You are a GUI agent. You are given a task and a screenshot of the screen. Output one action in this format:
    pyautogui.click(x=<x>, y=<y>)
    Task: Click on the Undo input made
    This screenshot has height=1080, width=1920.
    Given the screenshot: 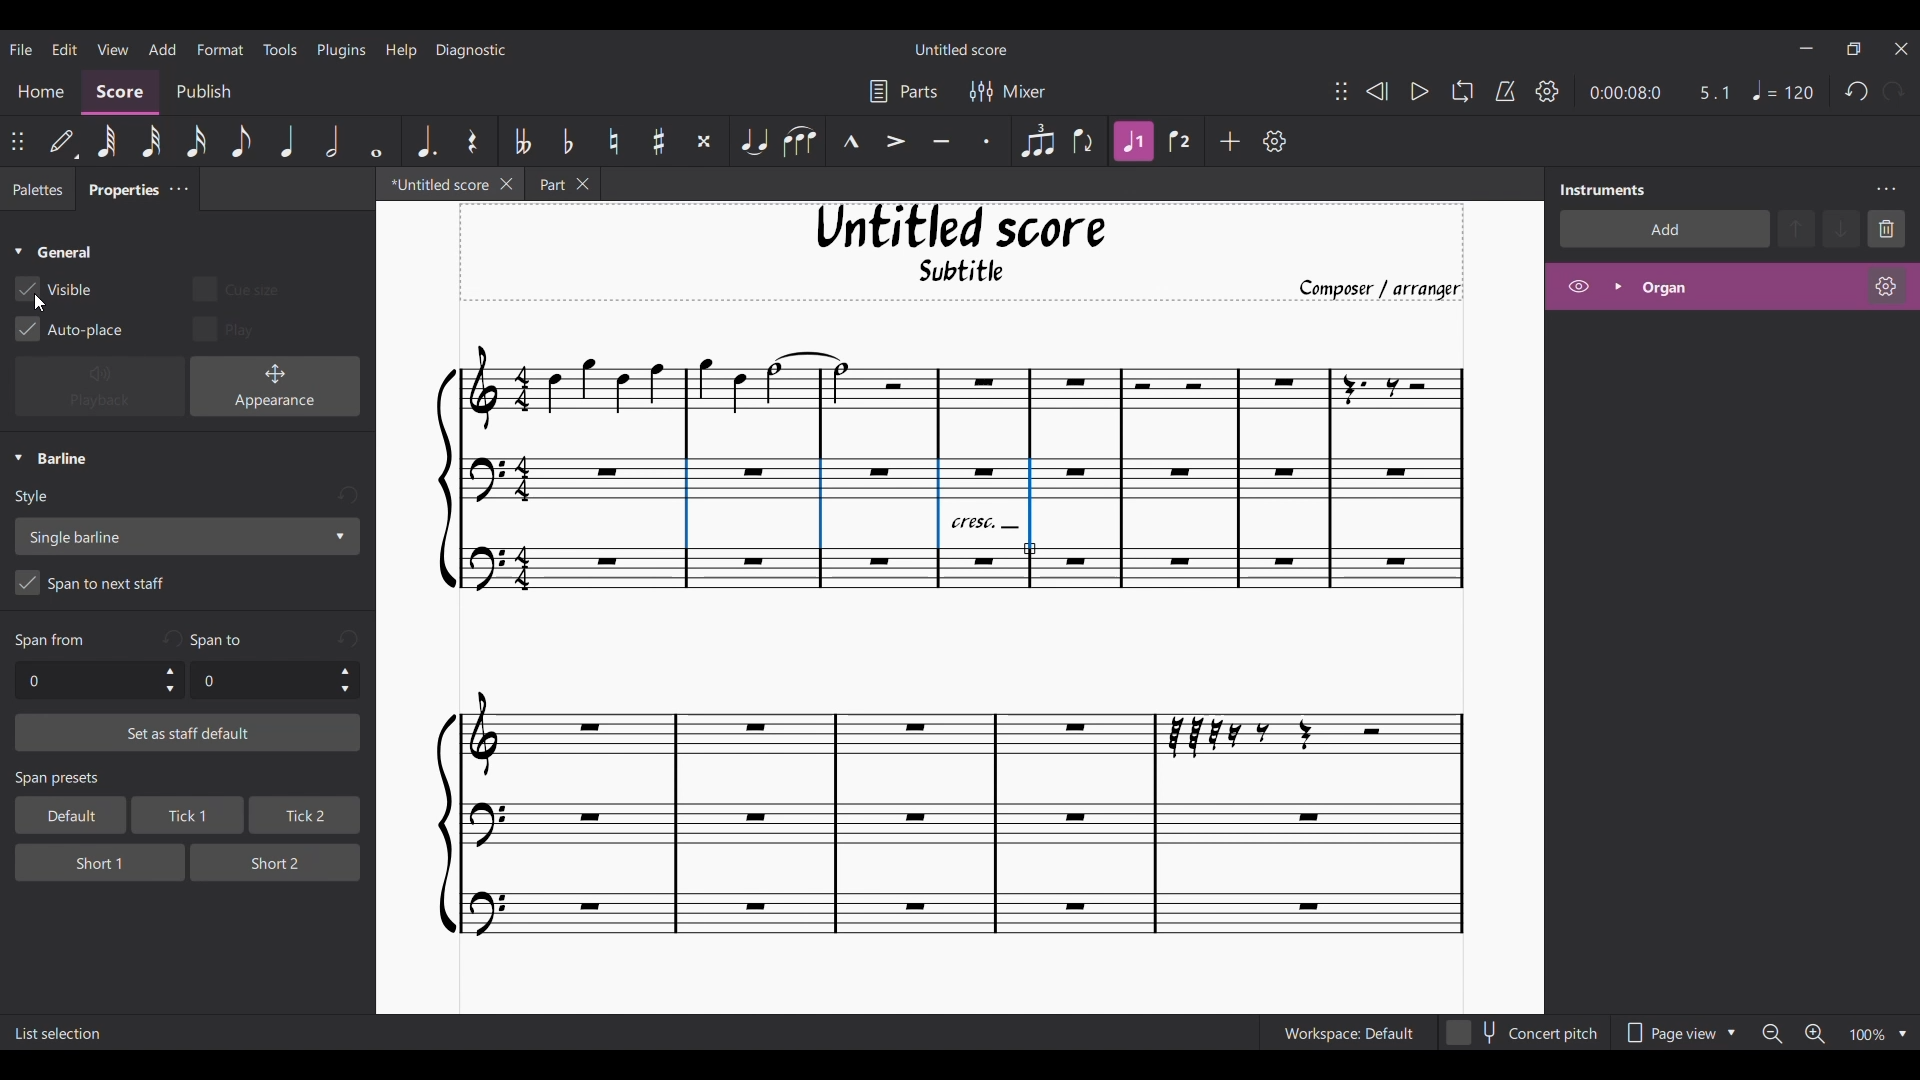 What is the action you would take?
    pyautogui.click(x=171, y=638)
    